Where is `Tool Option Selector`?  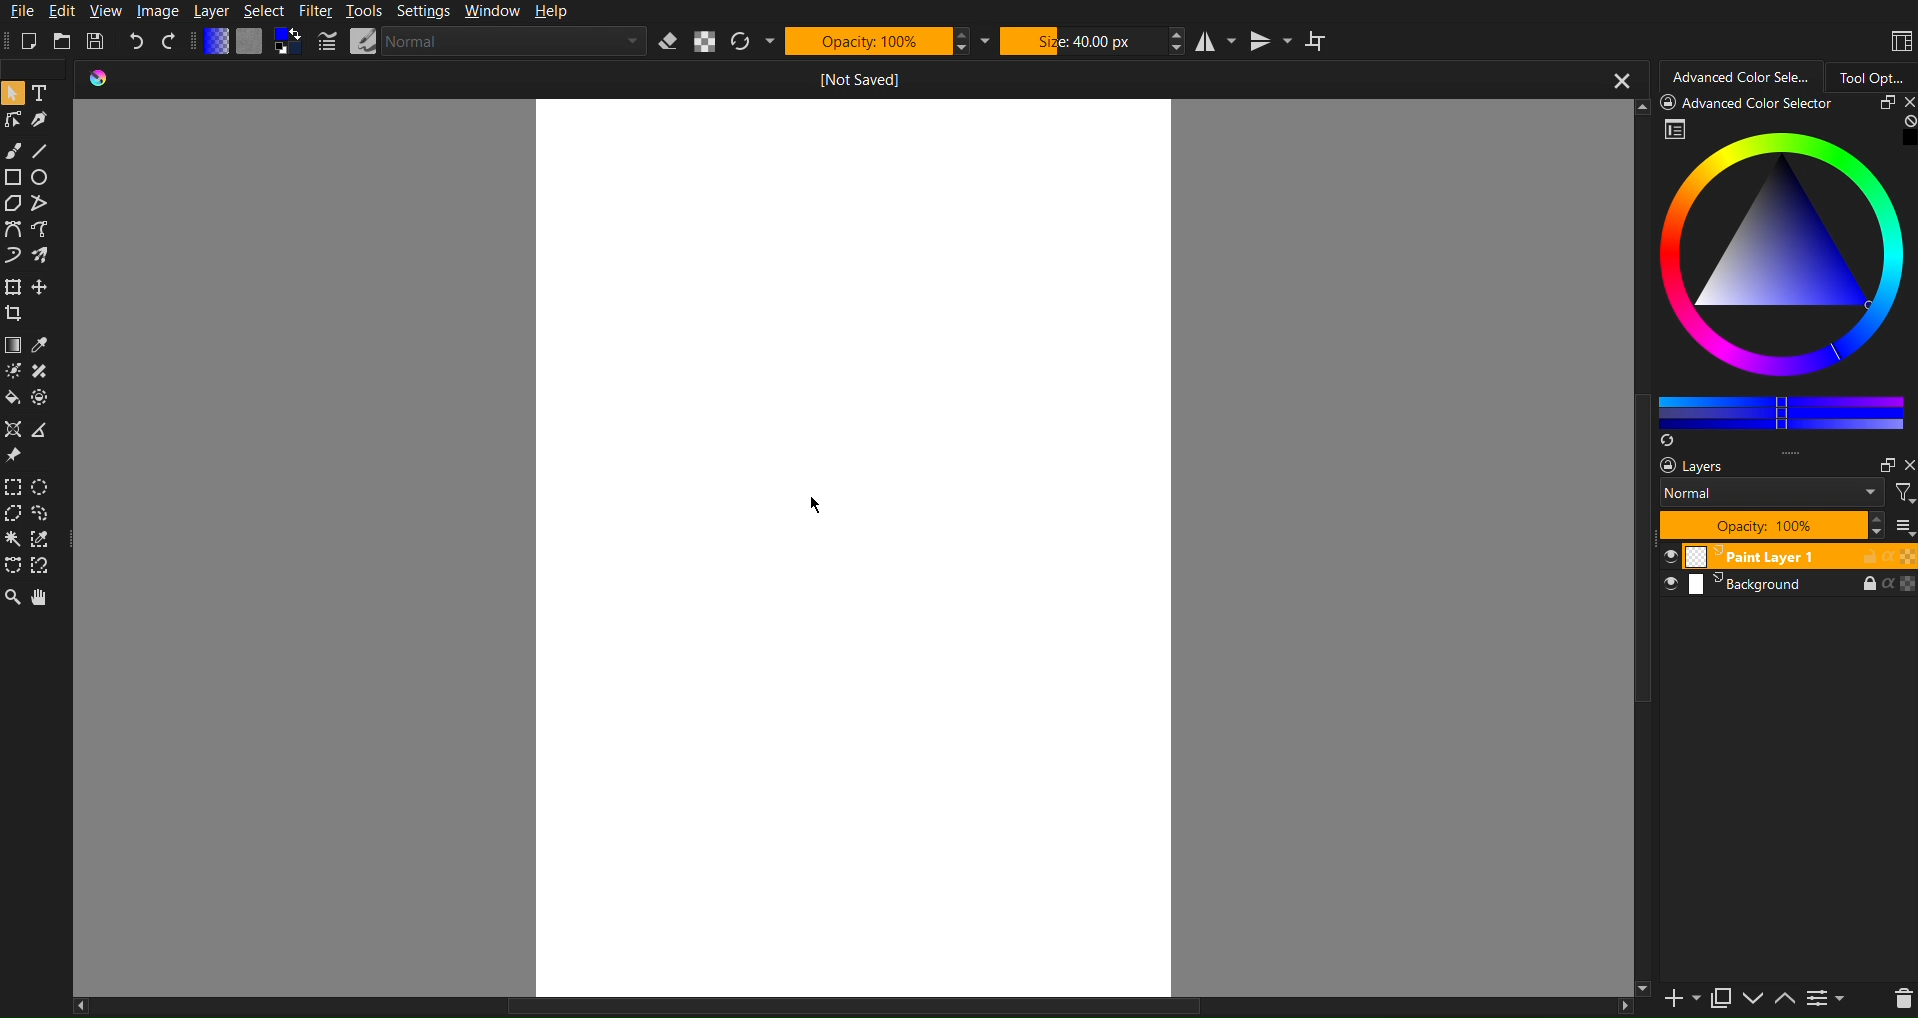
Tool Option Selector is located at coordinates (1880, 73).